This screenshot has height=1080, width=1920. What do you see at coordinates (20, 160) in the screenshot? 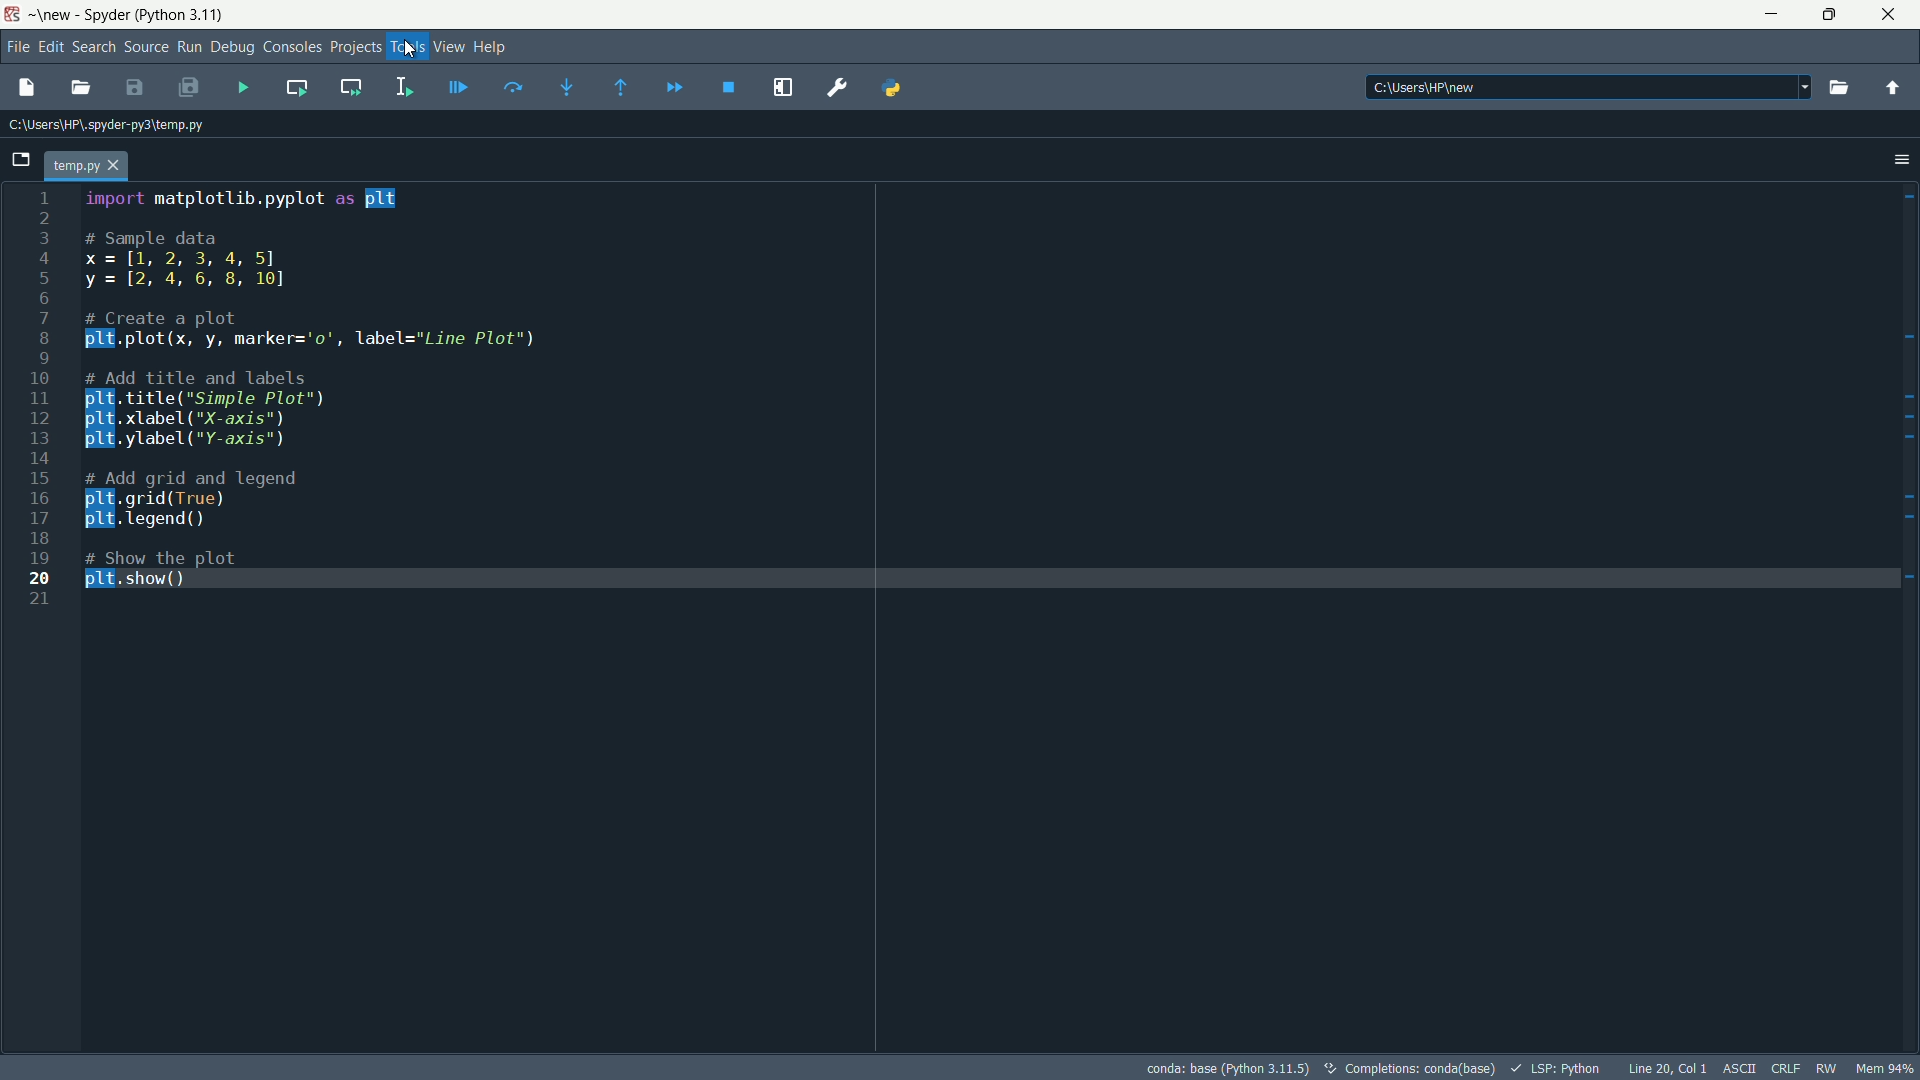
I see `browse tabs` at bounding box center [20, 160].